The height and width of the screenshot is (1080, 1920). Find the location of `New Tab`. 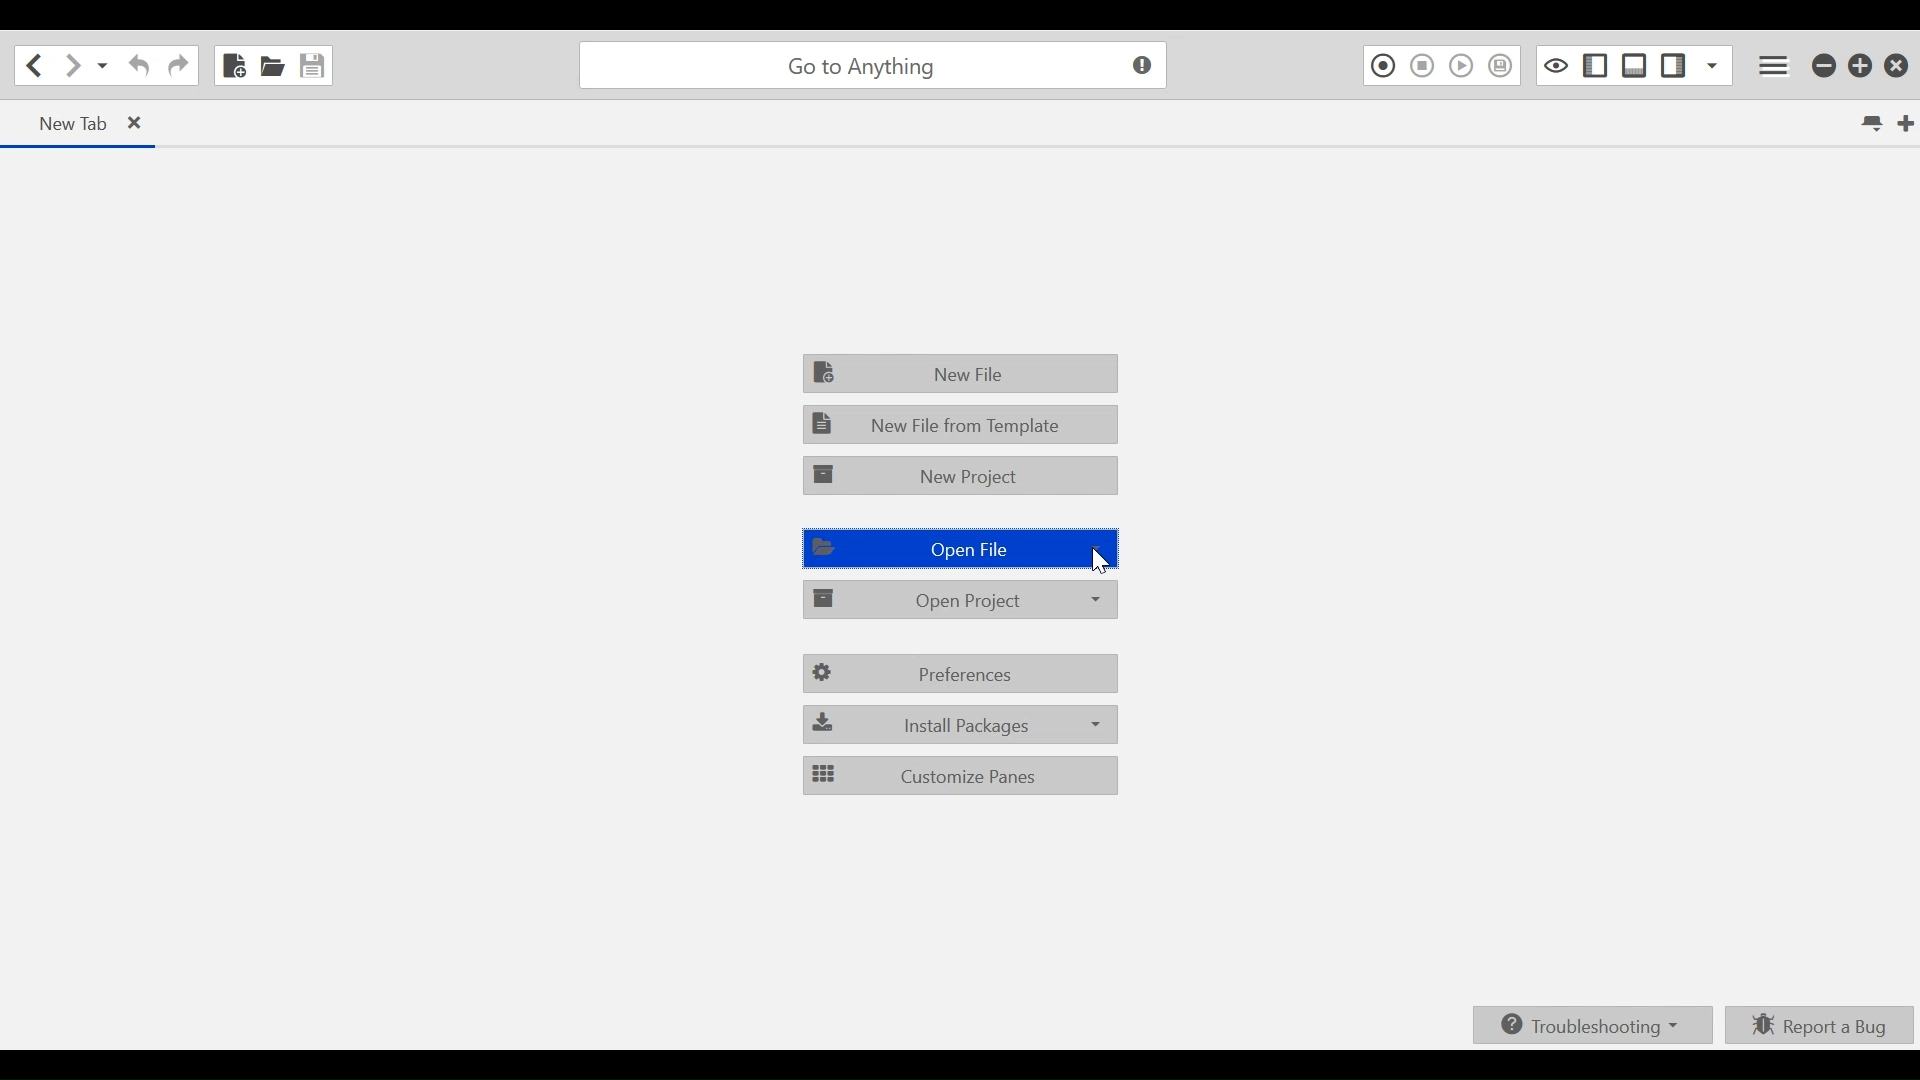

New Tab is located at coordinates (82, 123).